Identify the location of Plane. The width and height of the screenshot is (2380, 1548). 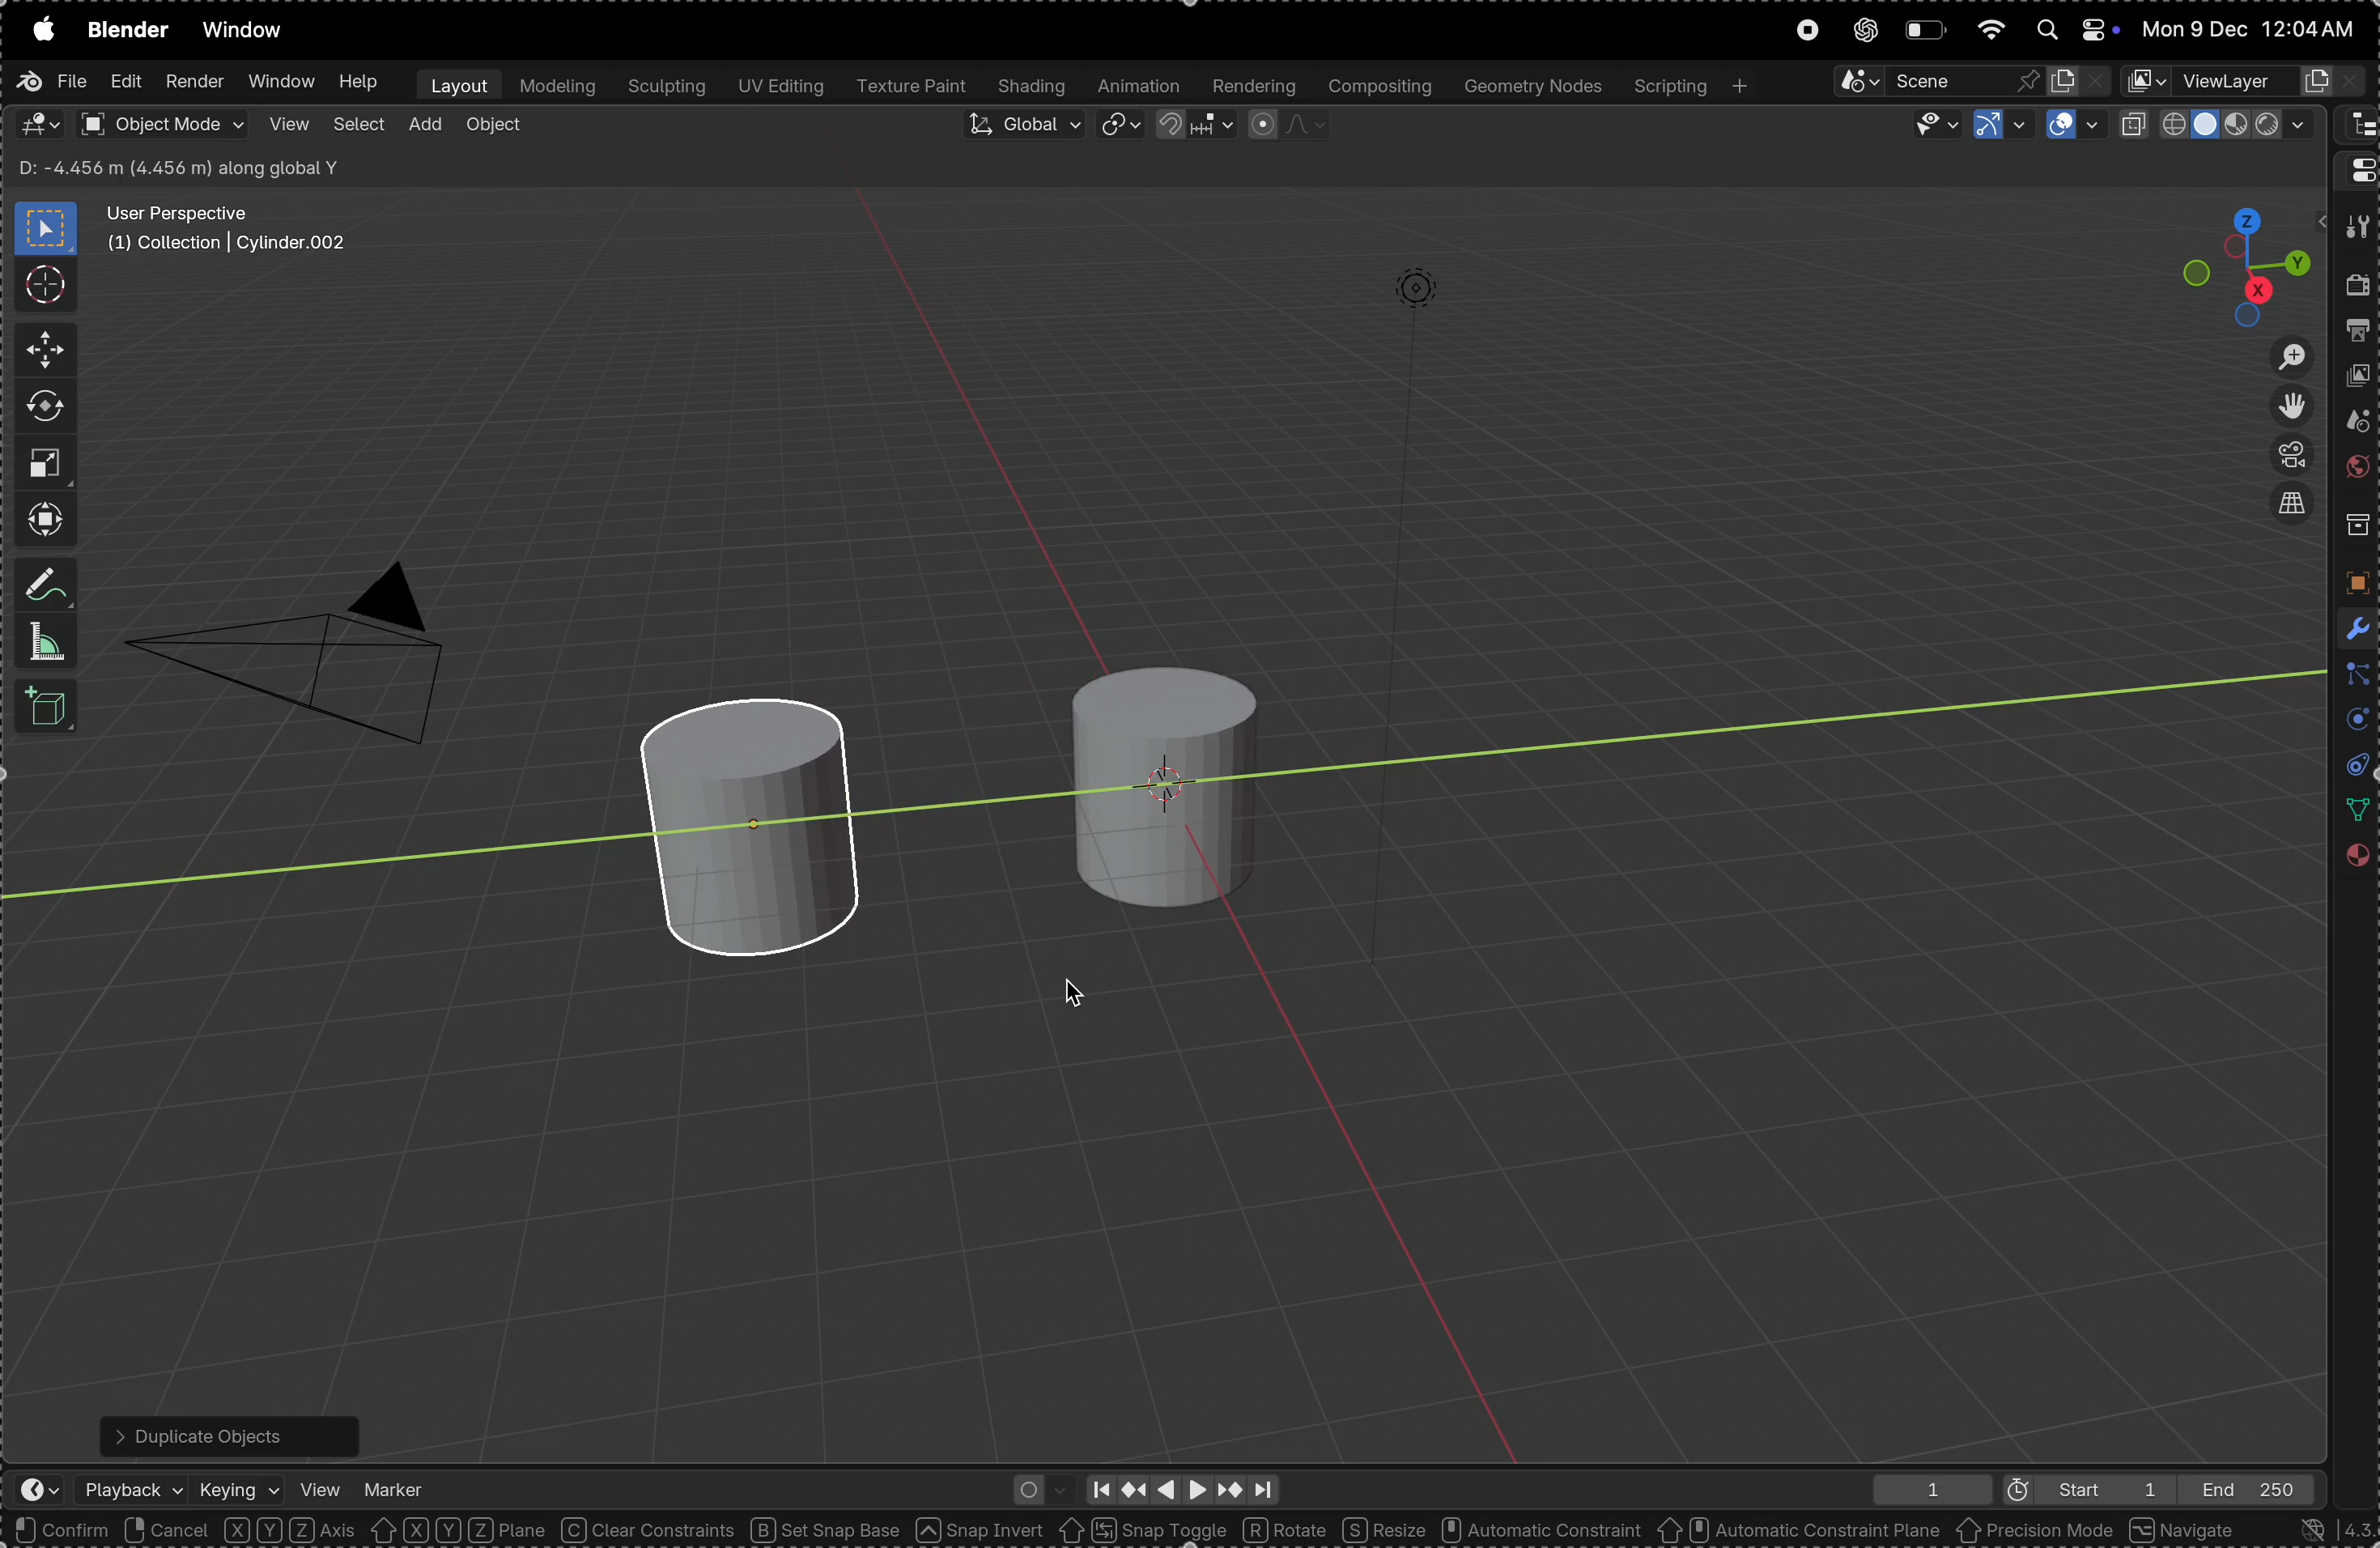
(510, 1530).